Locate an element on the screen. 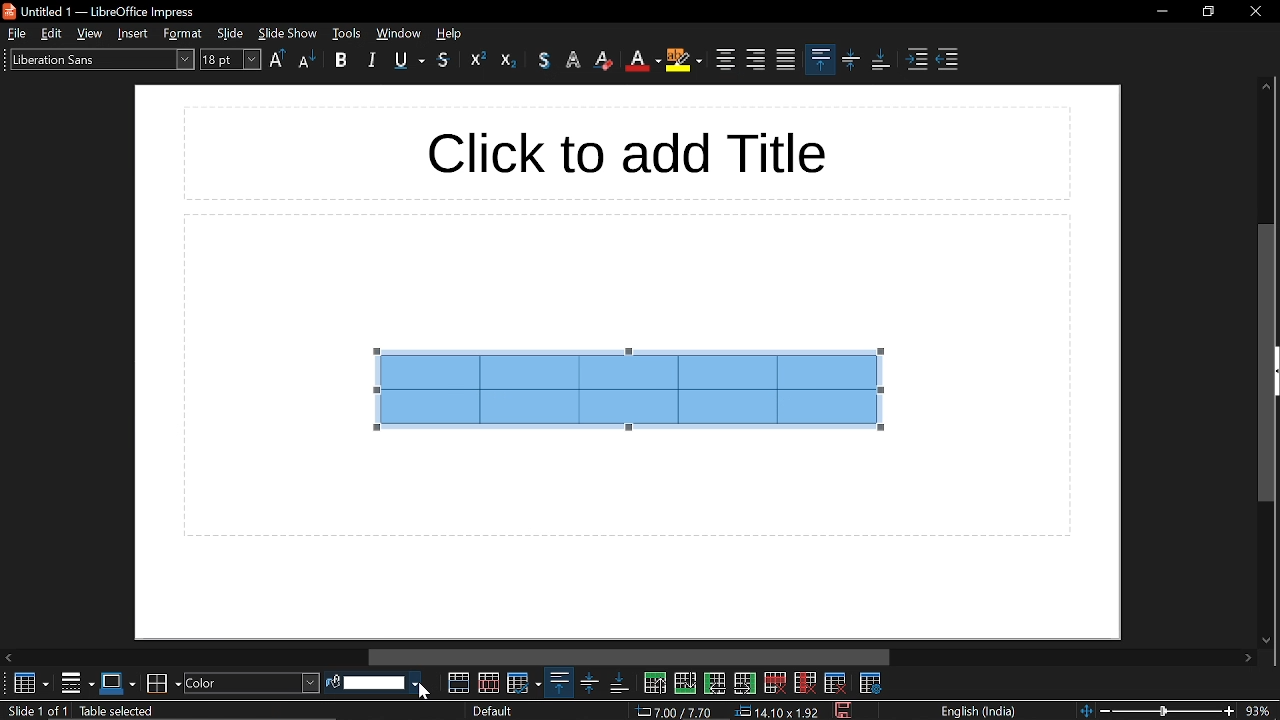 This screenshot has height=720, width=1280. insert row above is located at coordinates (654, 682).